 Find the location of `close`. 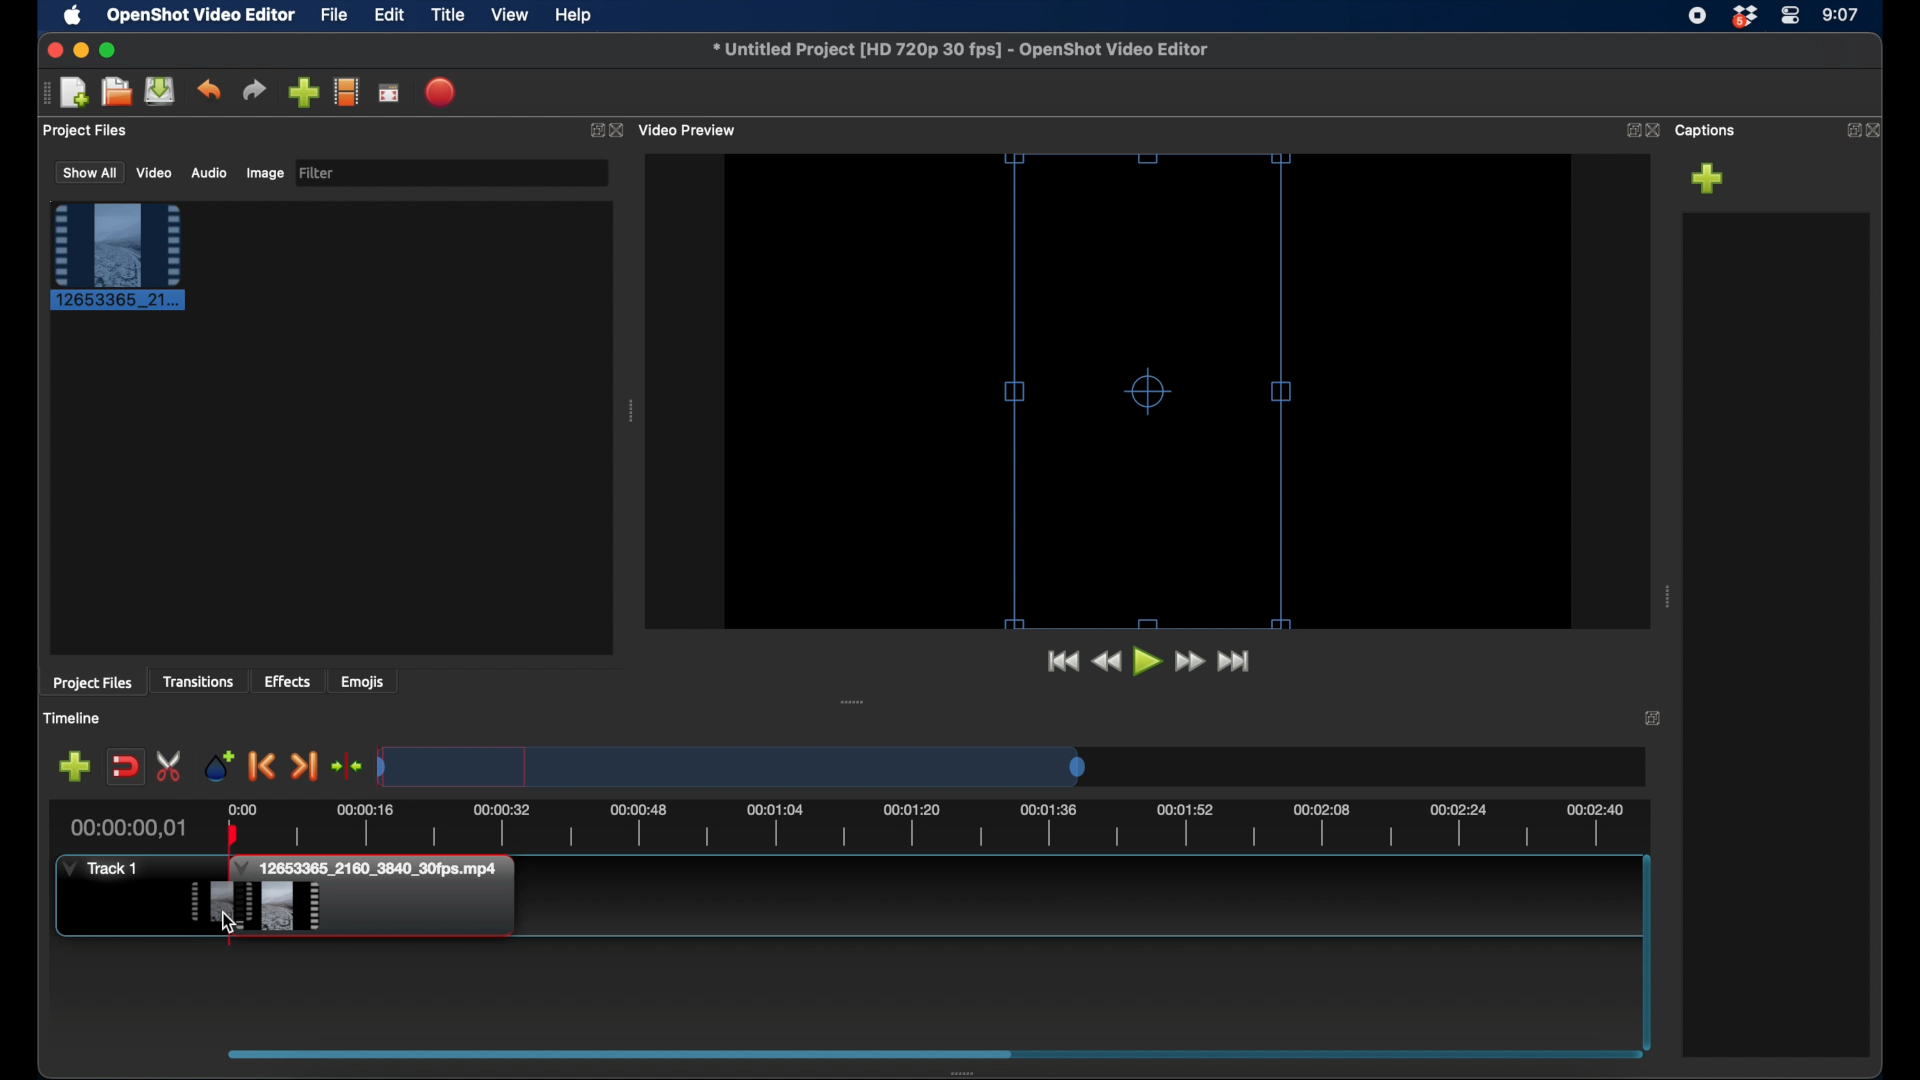

close is located at coordinates (621, 129).